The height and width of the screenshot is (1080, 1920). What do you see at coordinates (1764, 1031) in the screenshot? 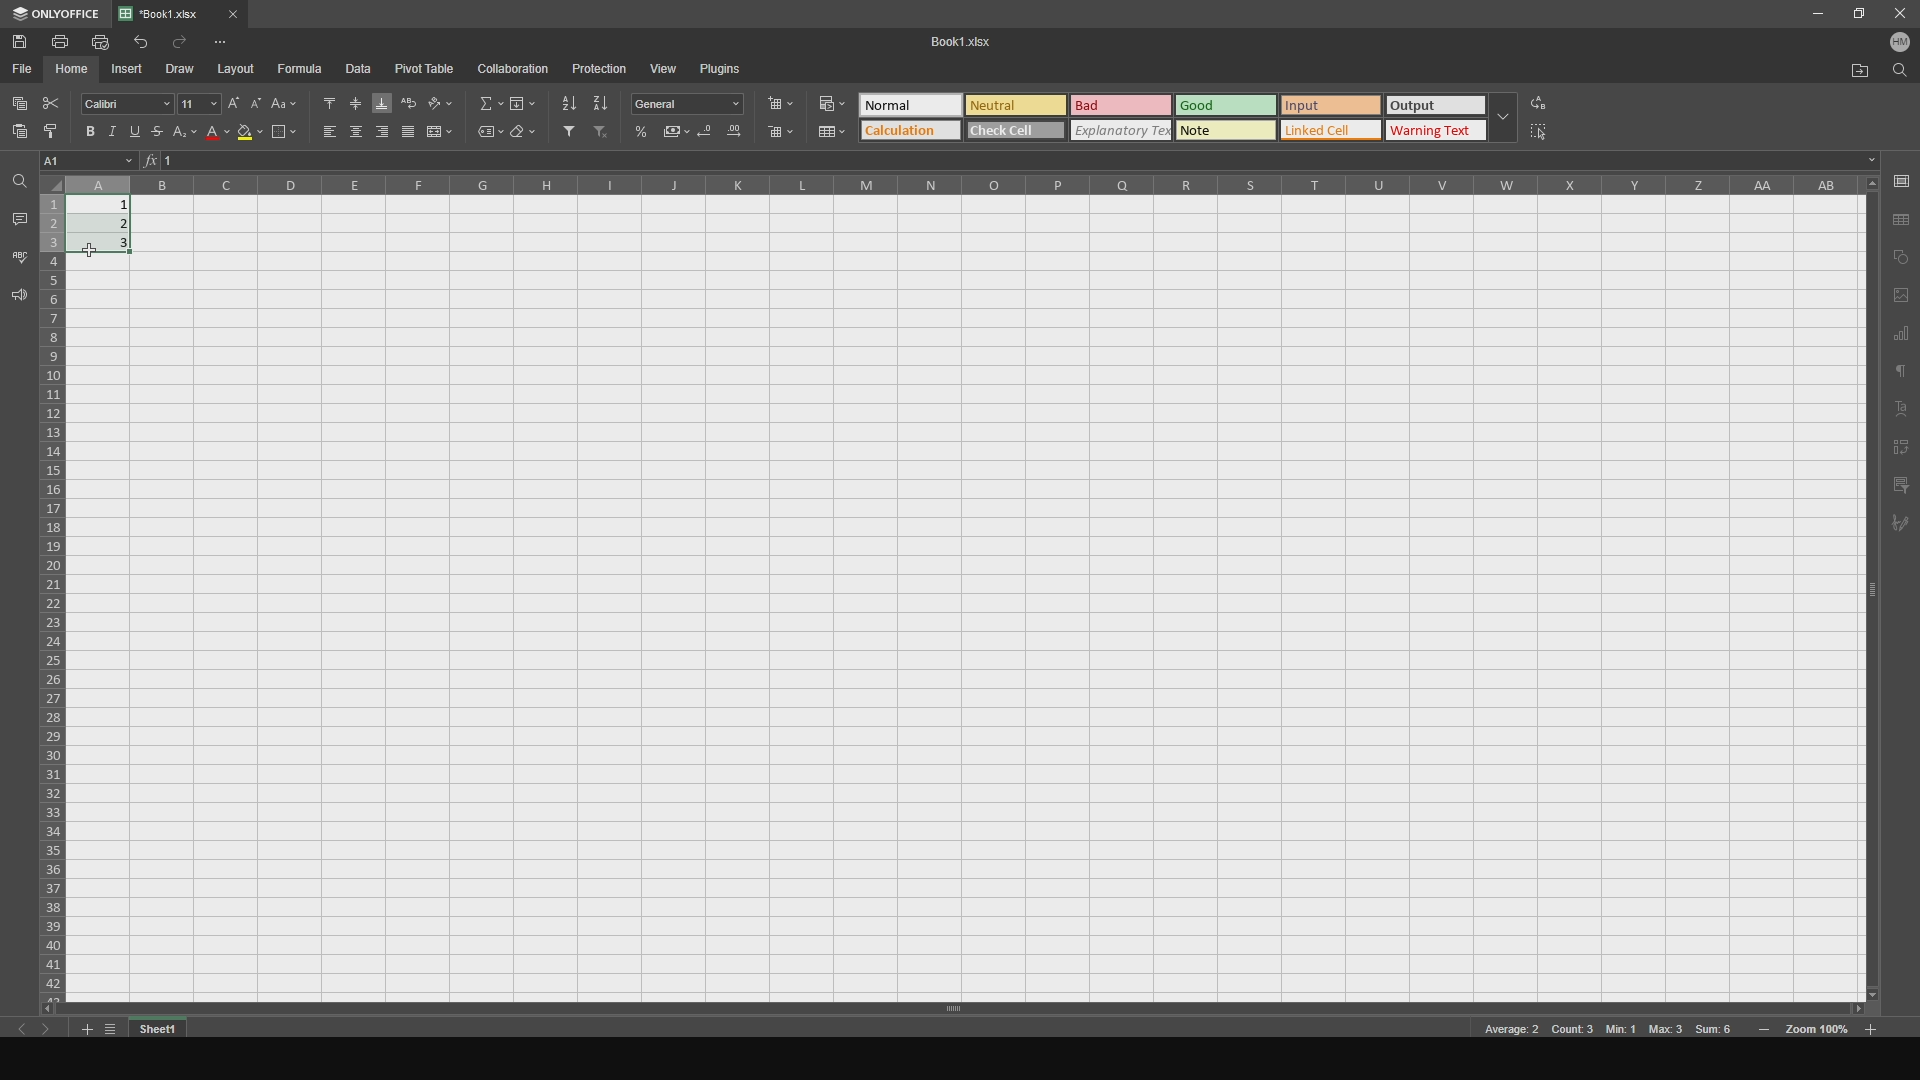
I see `zoom in` at bounding box center [1764, 1031].